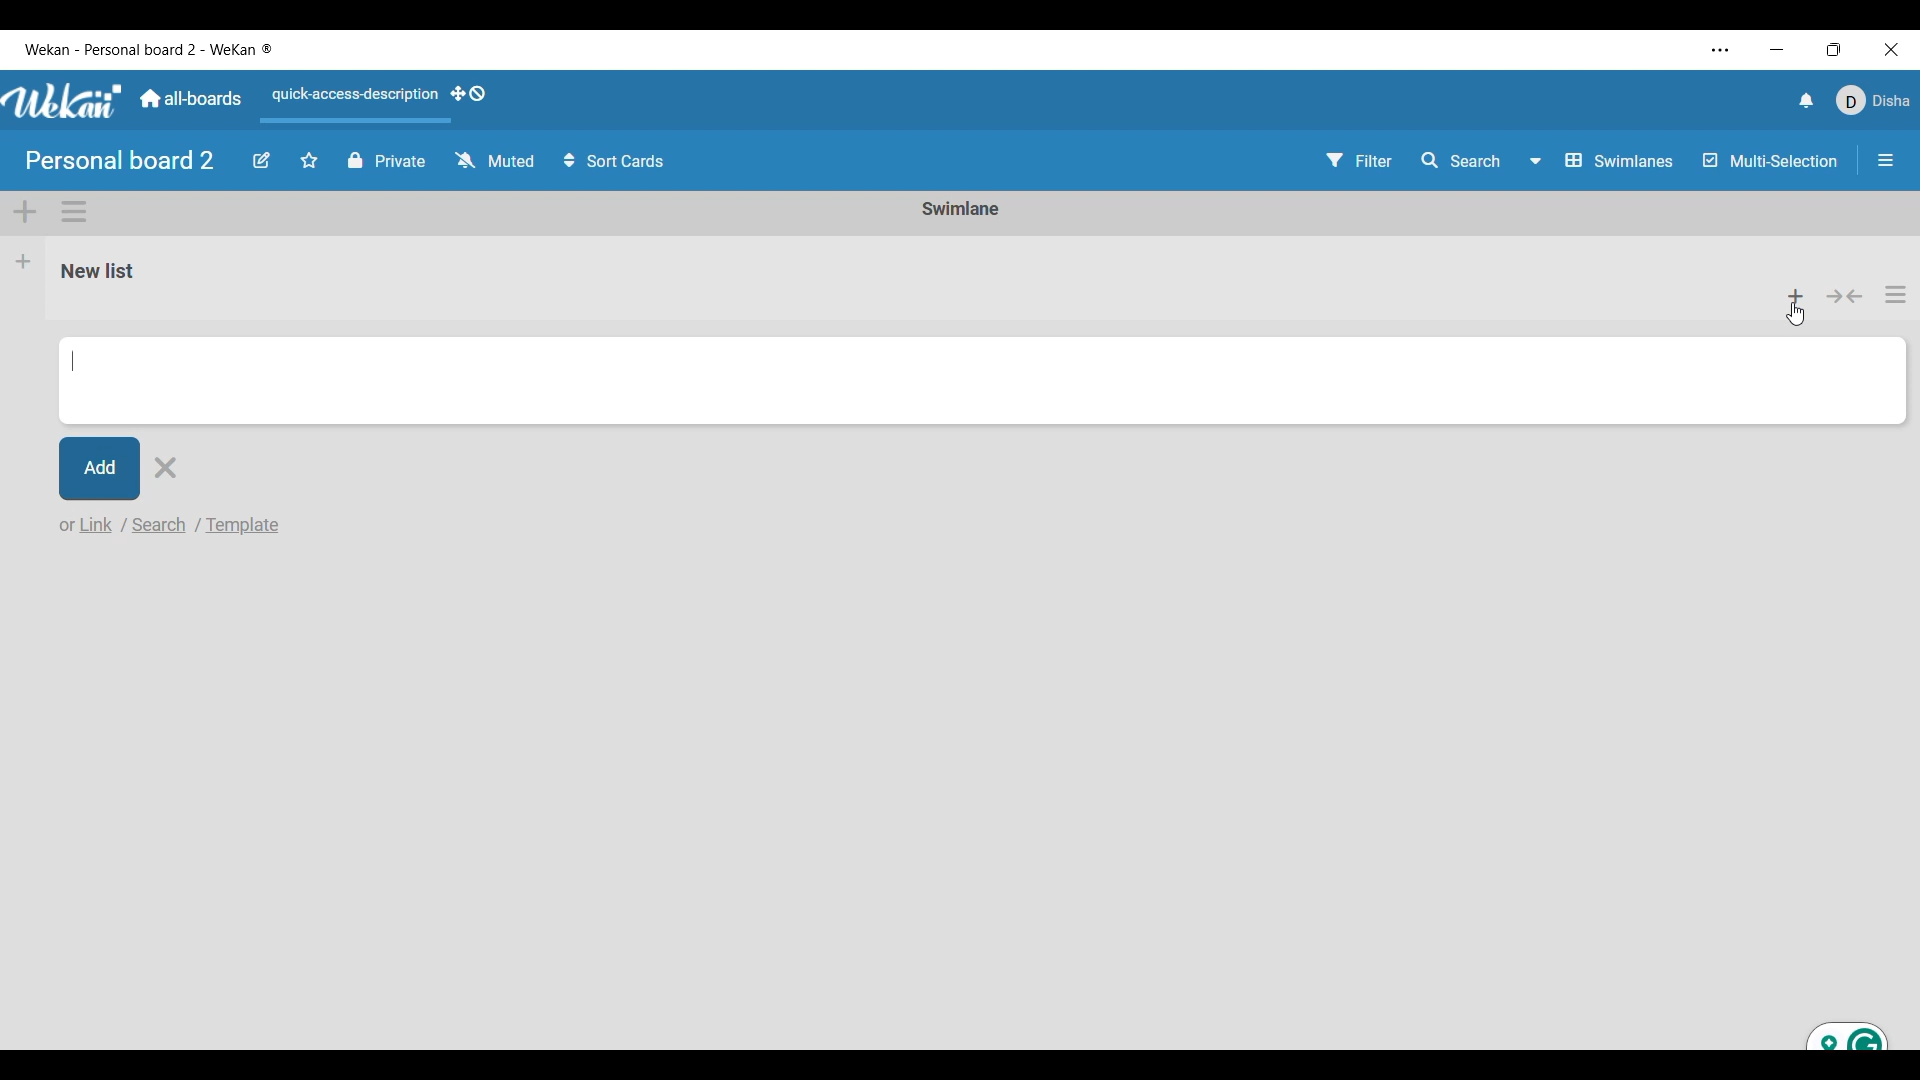 The height and width of the screenshot is (1080, 1920). I want to click on Collapse, so click(1846, 299).